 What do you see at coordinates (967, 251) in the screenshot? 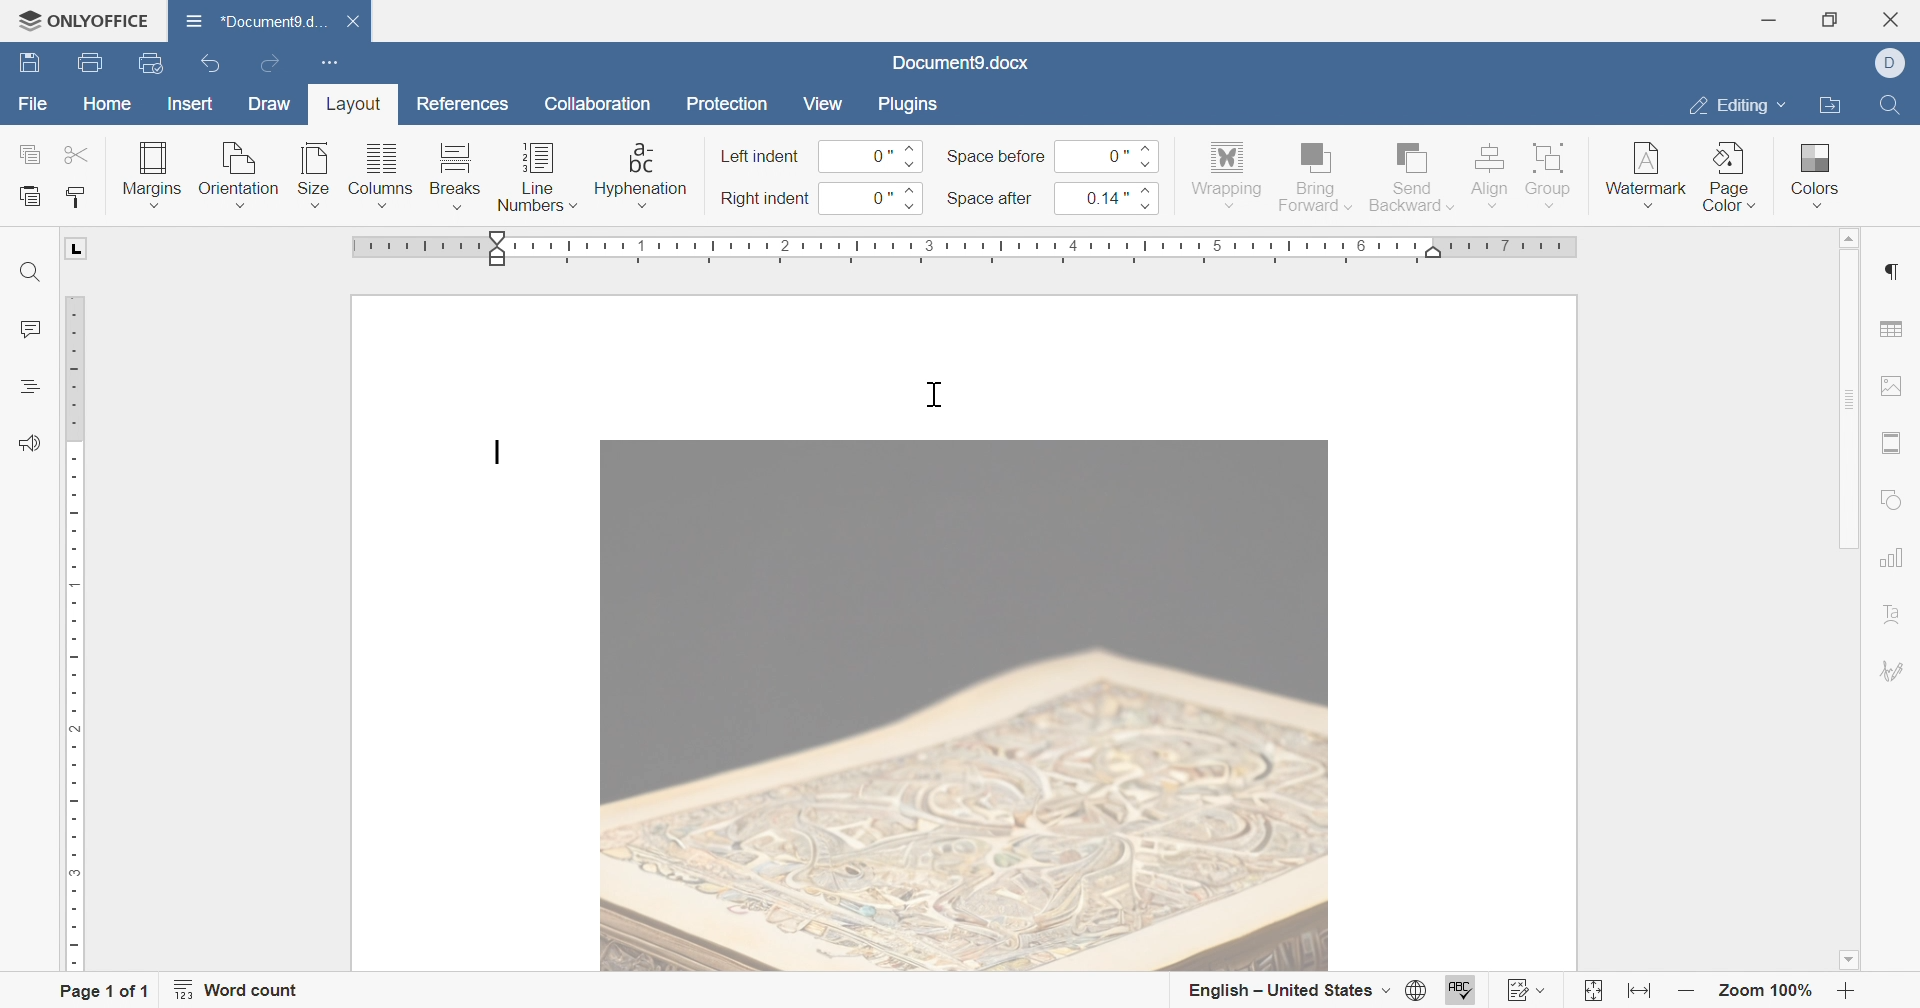
I see `ruler` at bounding box center [967, 251].